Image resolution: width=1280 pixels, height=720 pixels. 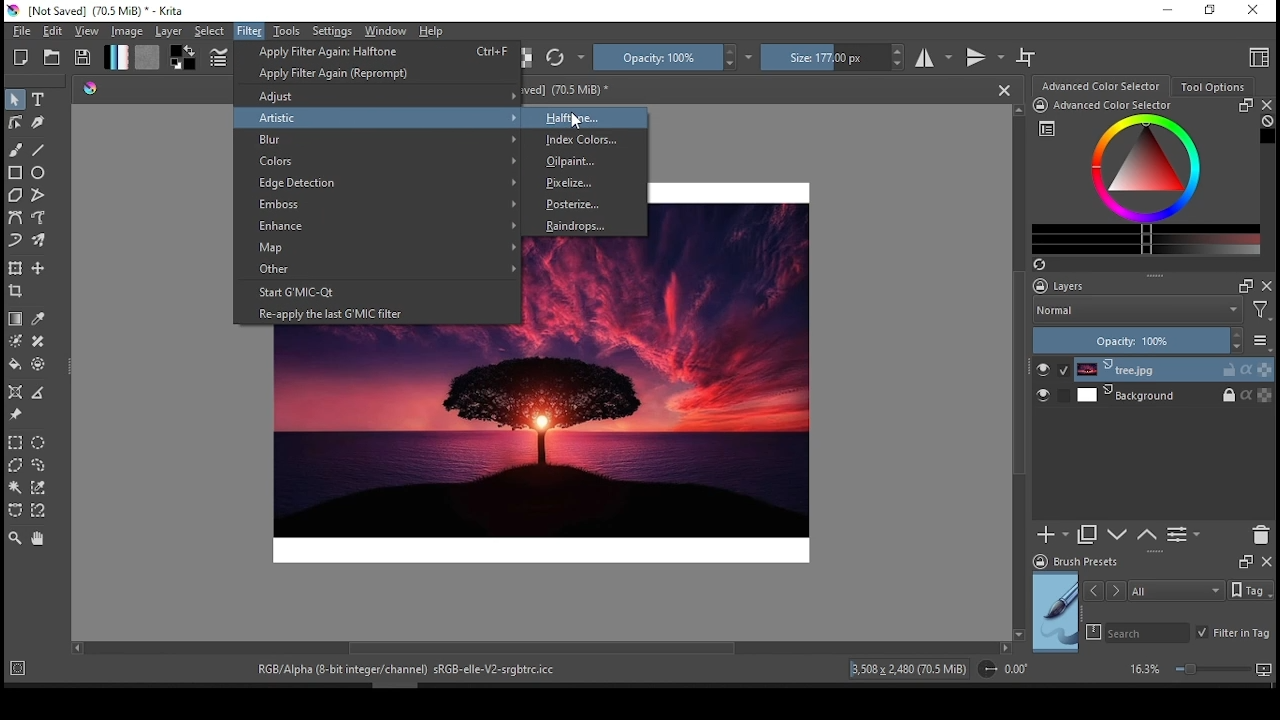 I want to click on Cursor, so click(x=576, y=121).